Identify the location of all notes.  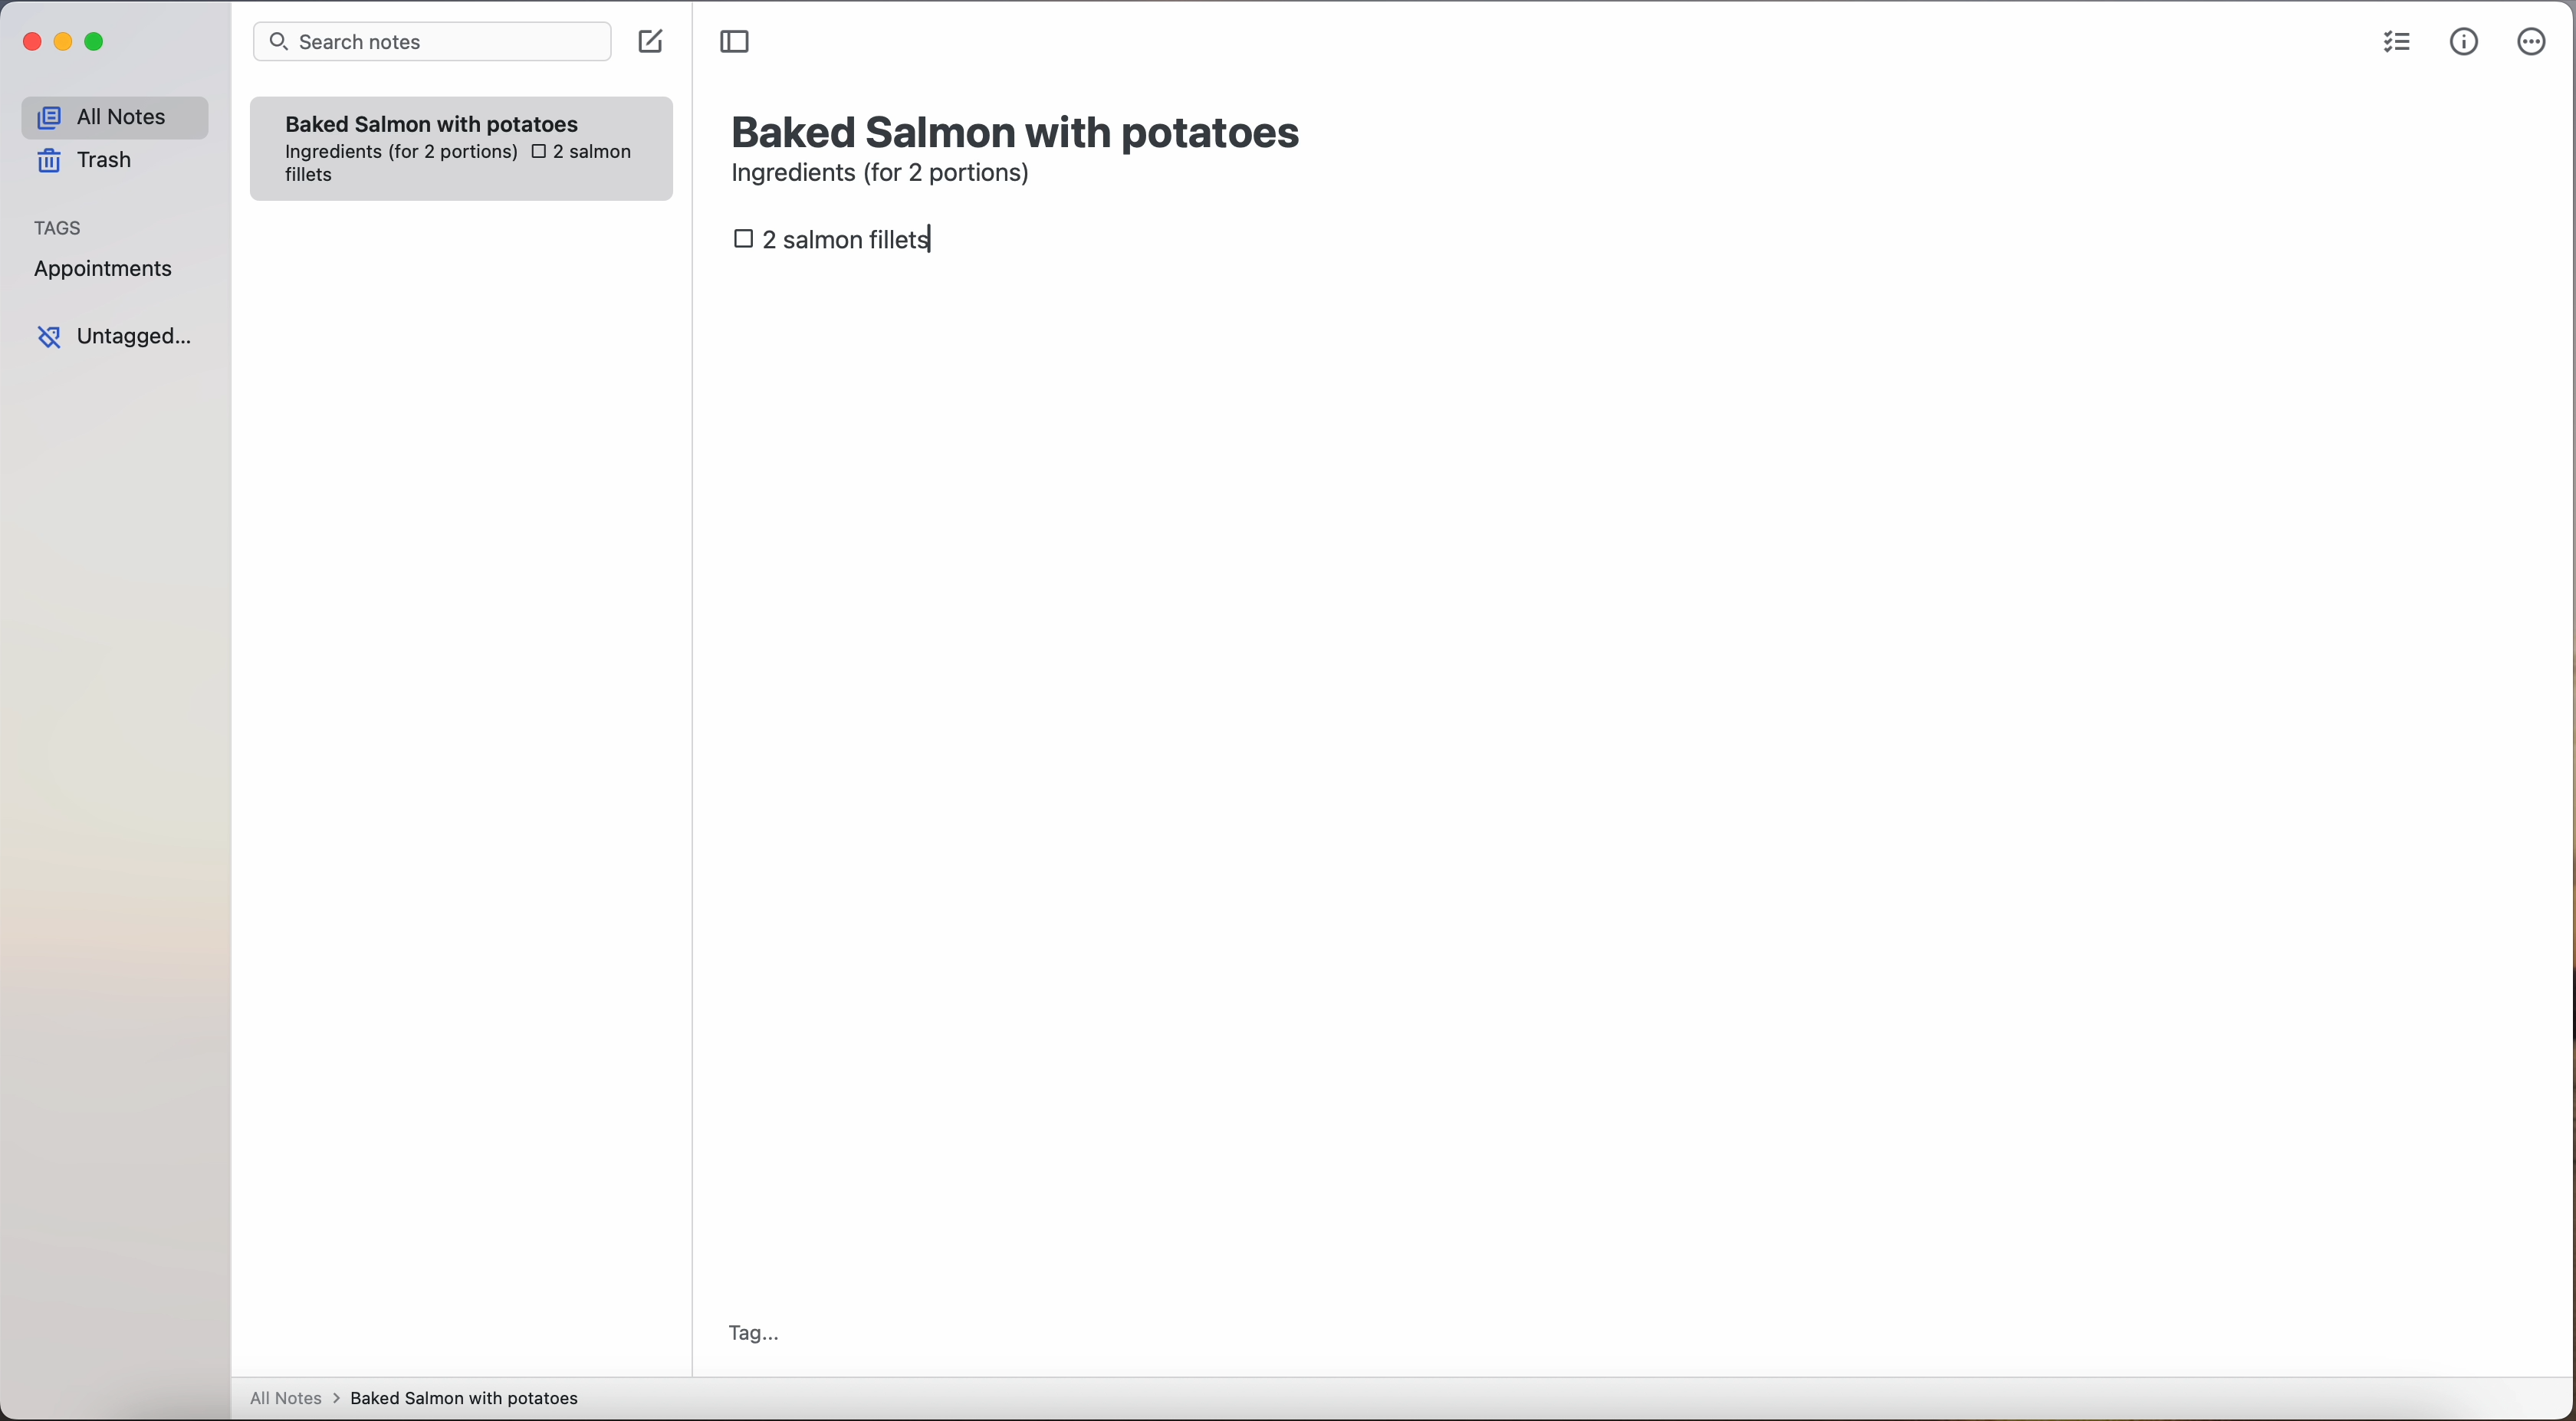
(114, 116).